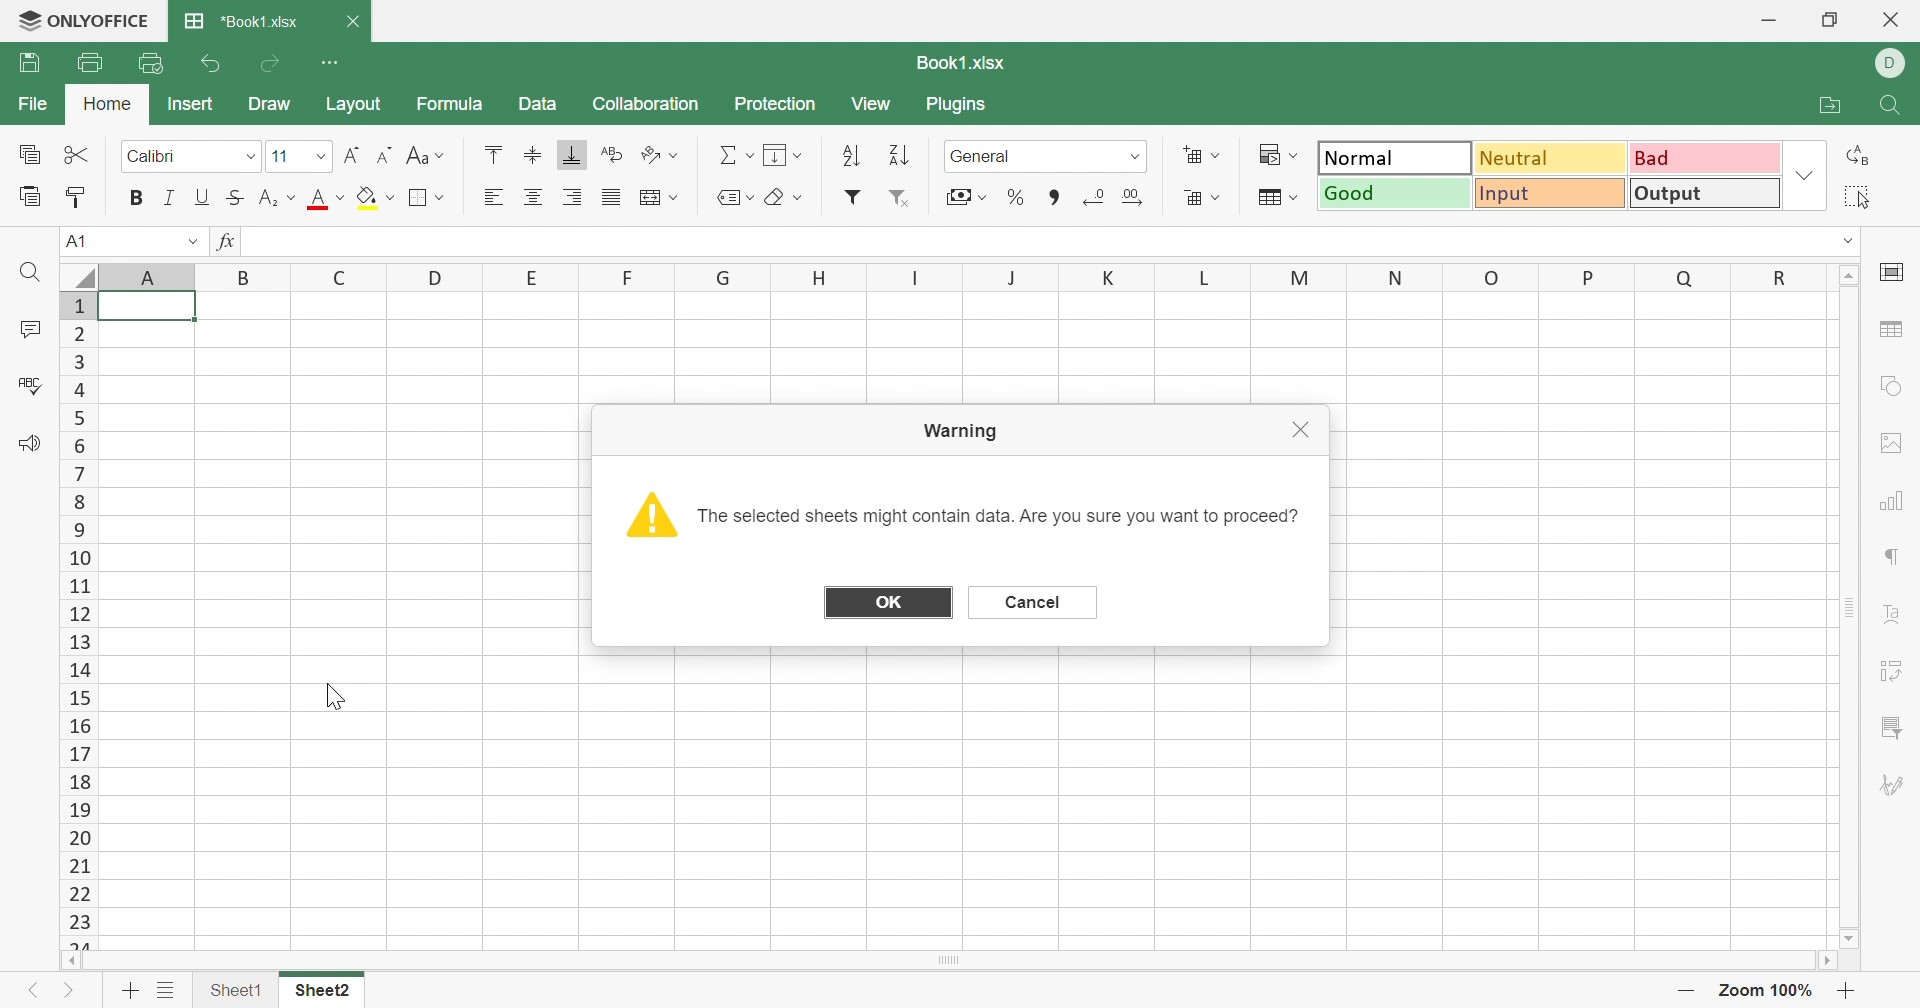  I want to click on Formula, so click(453, 103).